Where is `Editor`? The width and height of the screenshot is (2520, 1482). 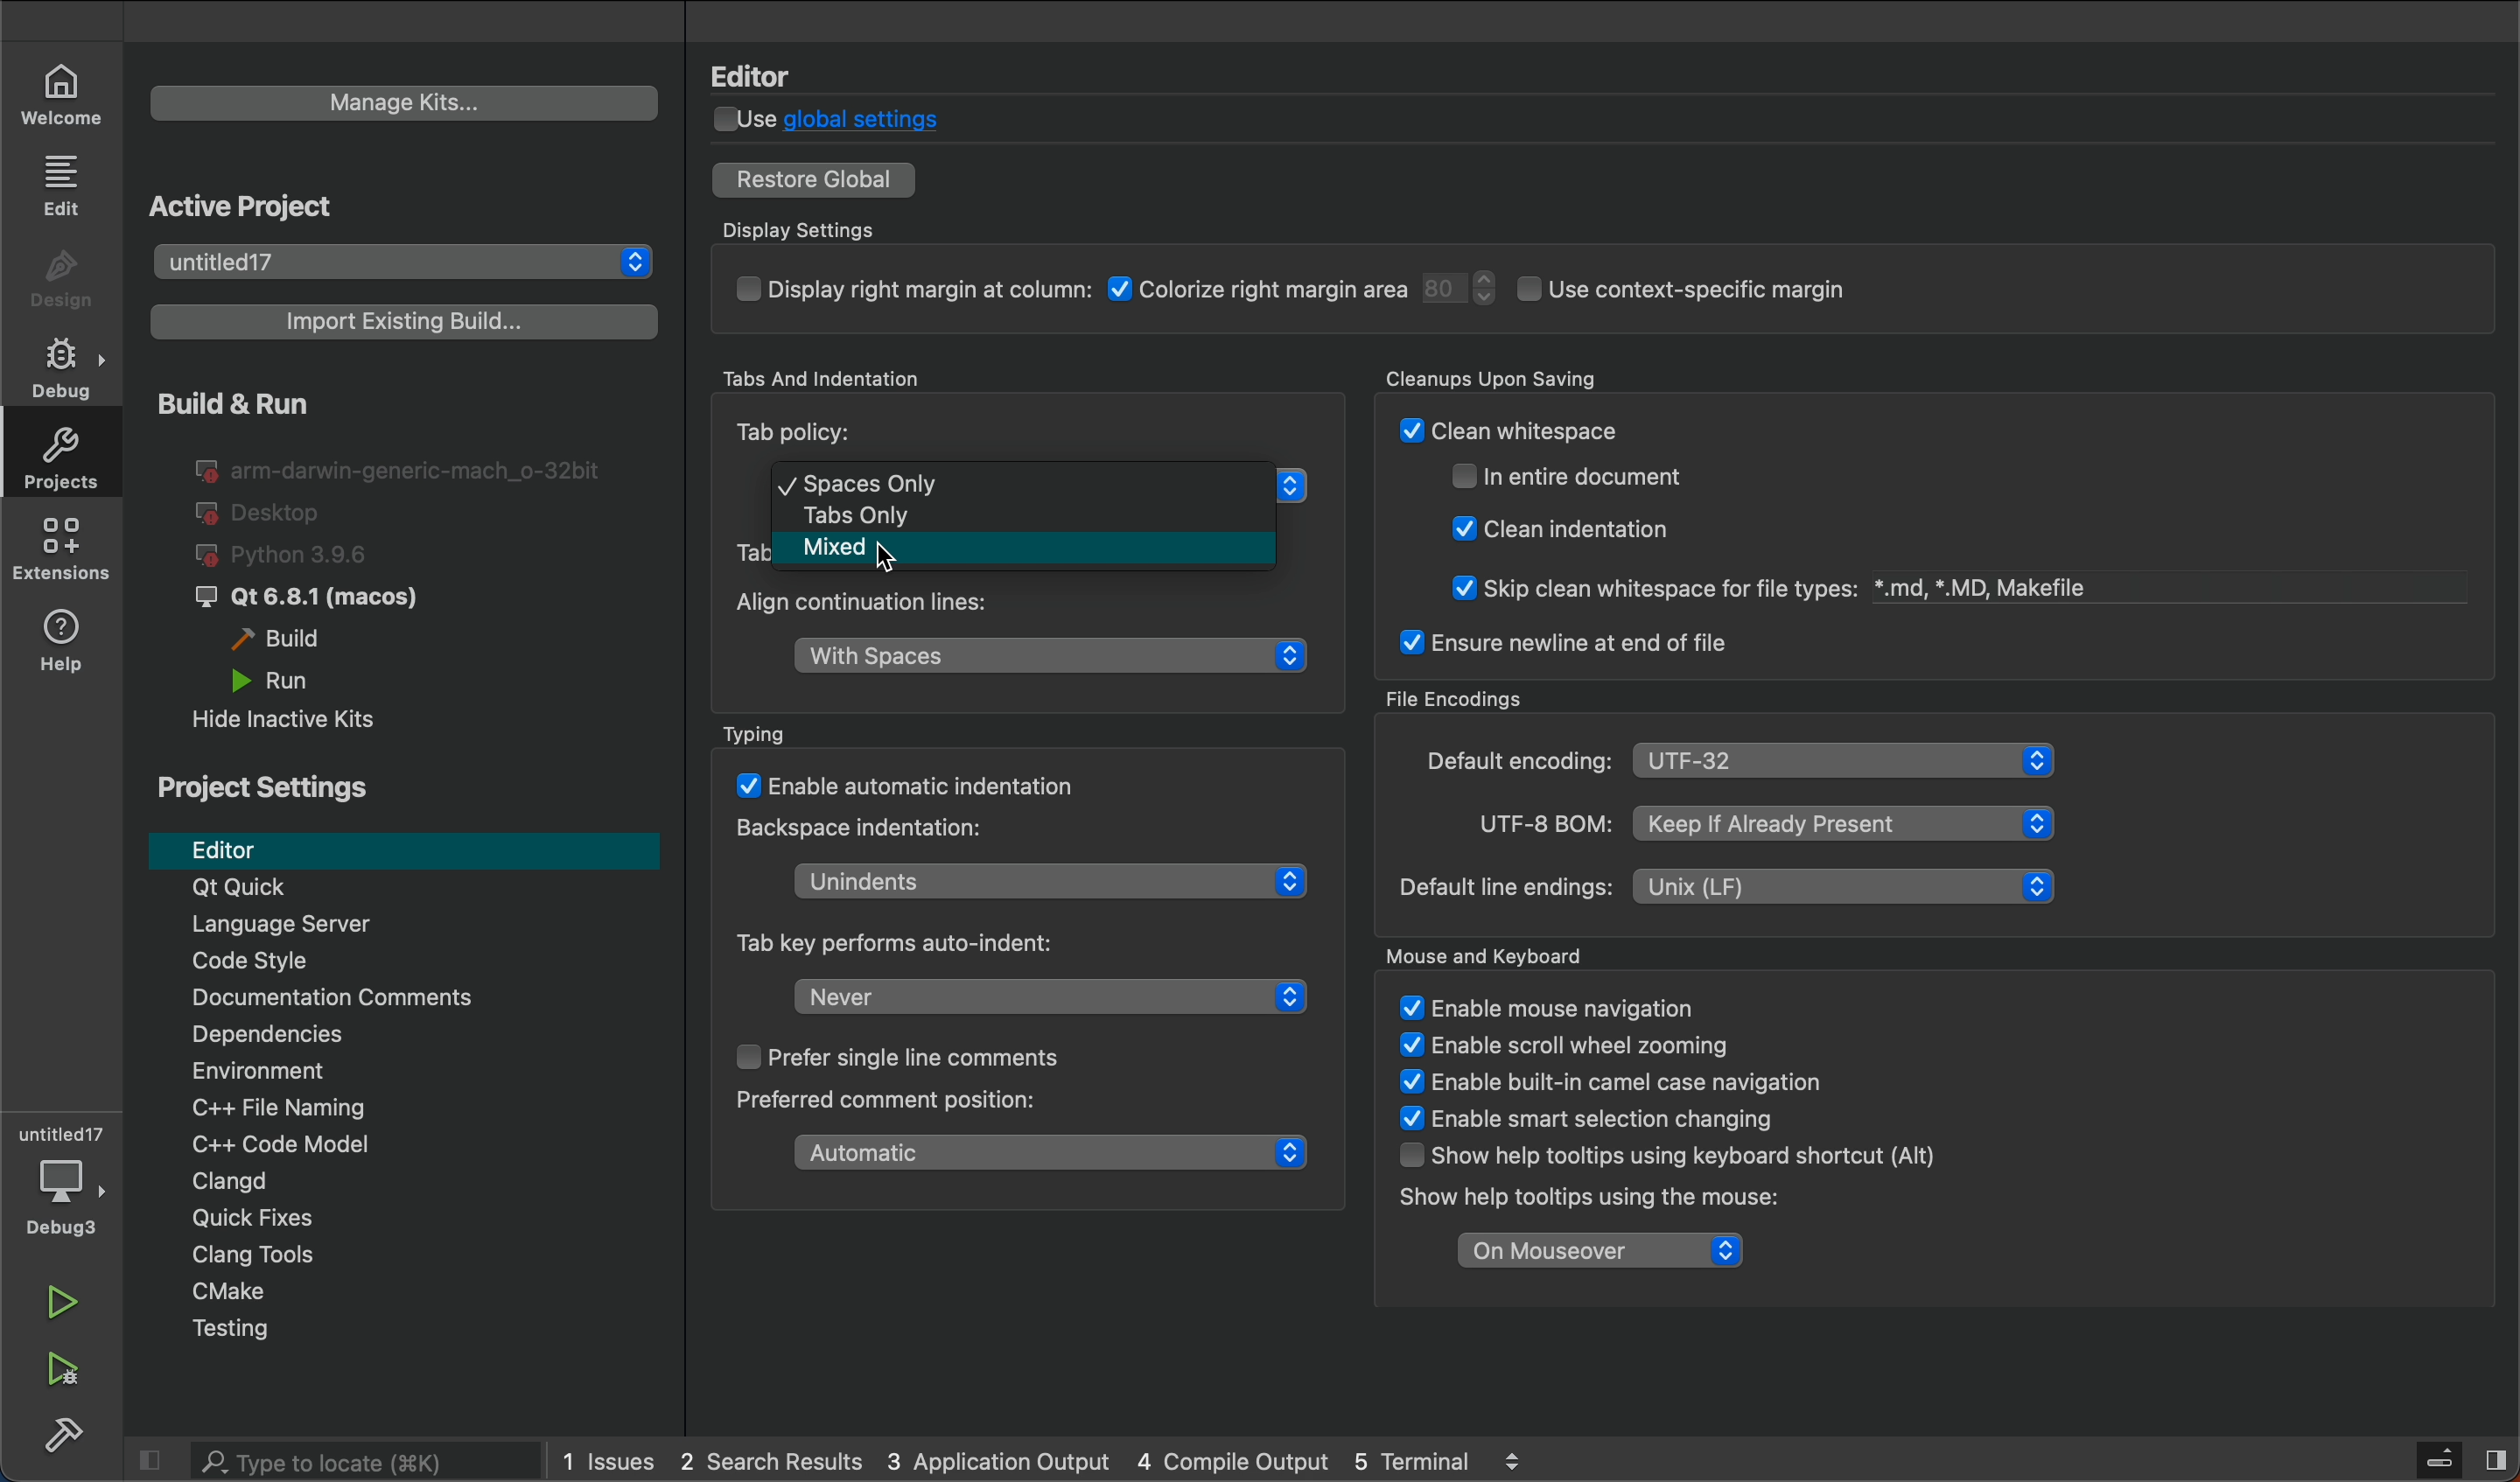 Editor is located at coordinates (767, 74).